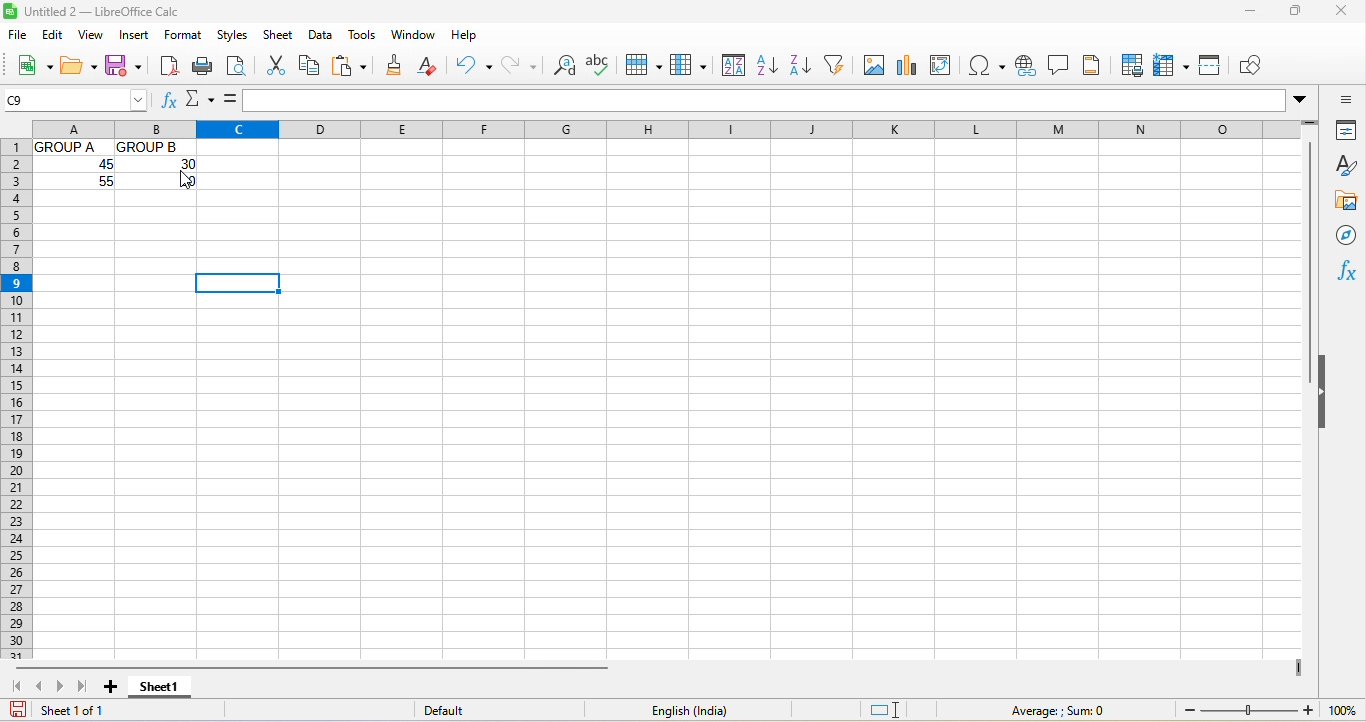 The height and width of the screenshot is (722, 1366). Describe the element at coordinates (520, 68) in the screenshot. I see `redo` at that location.